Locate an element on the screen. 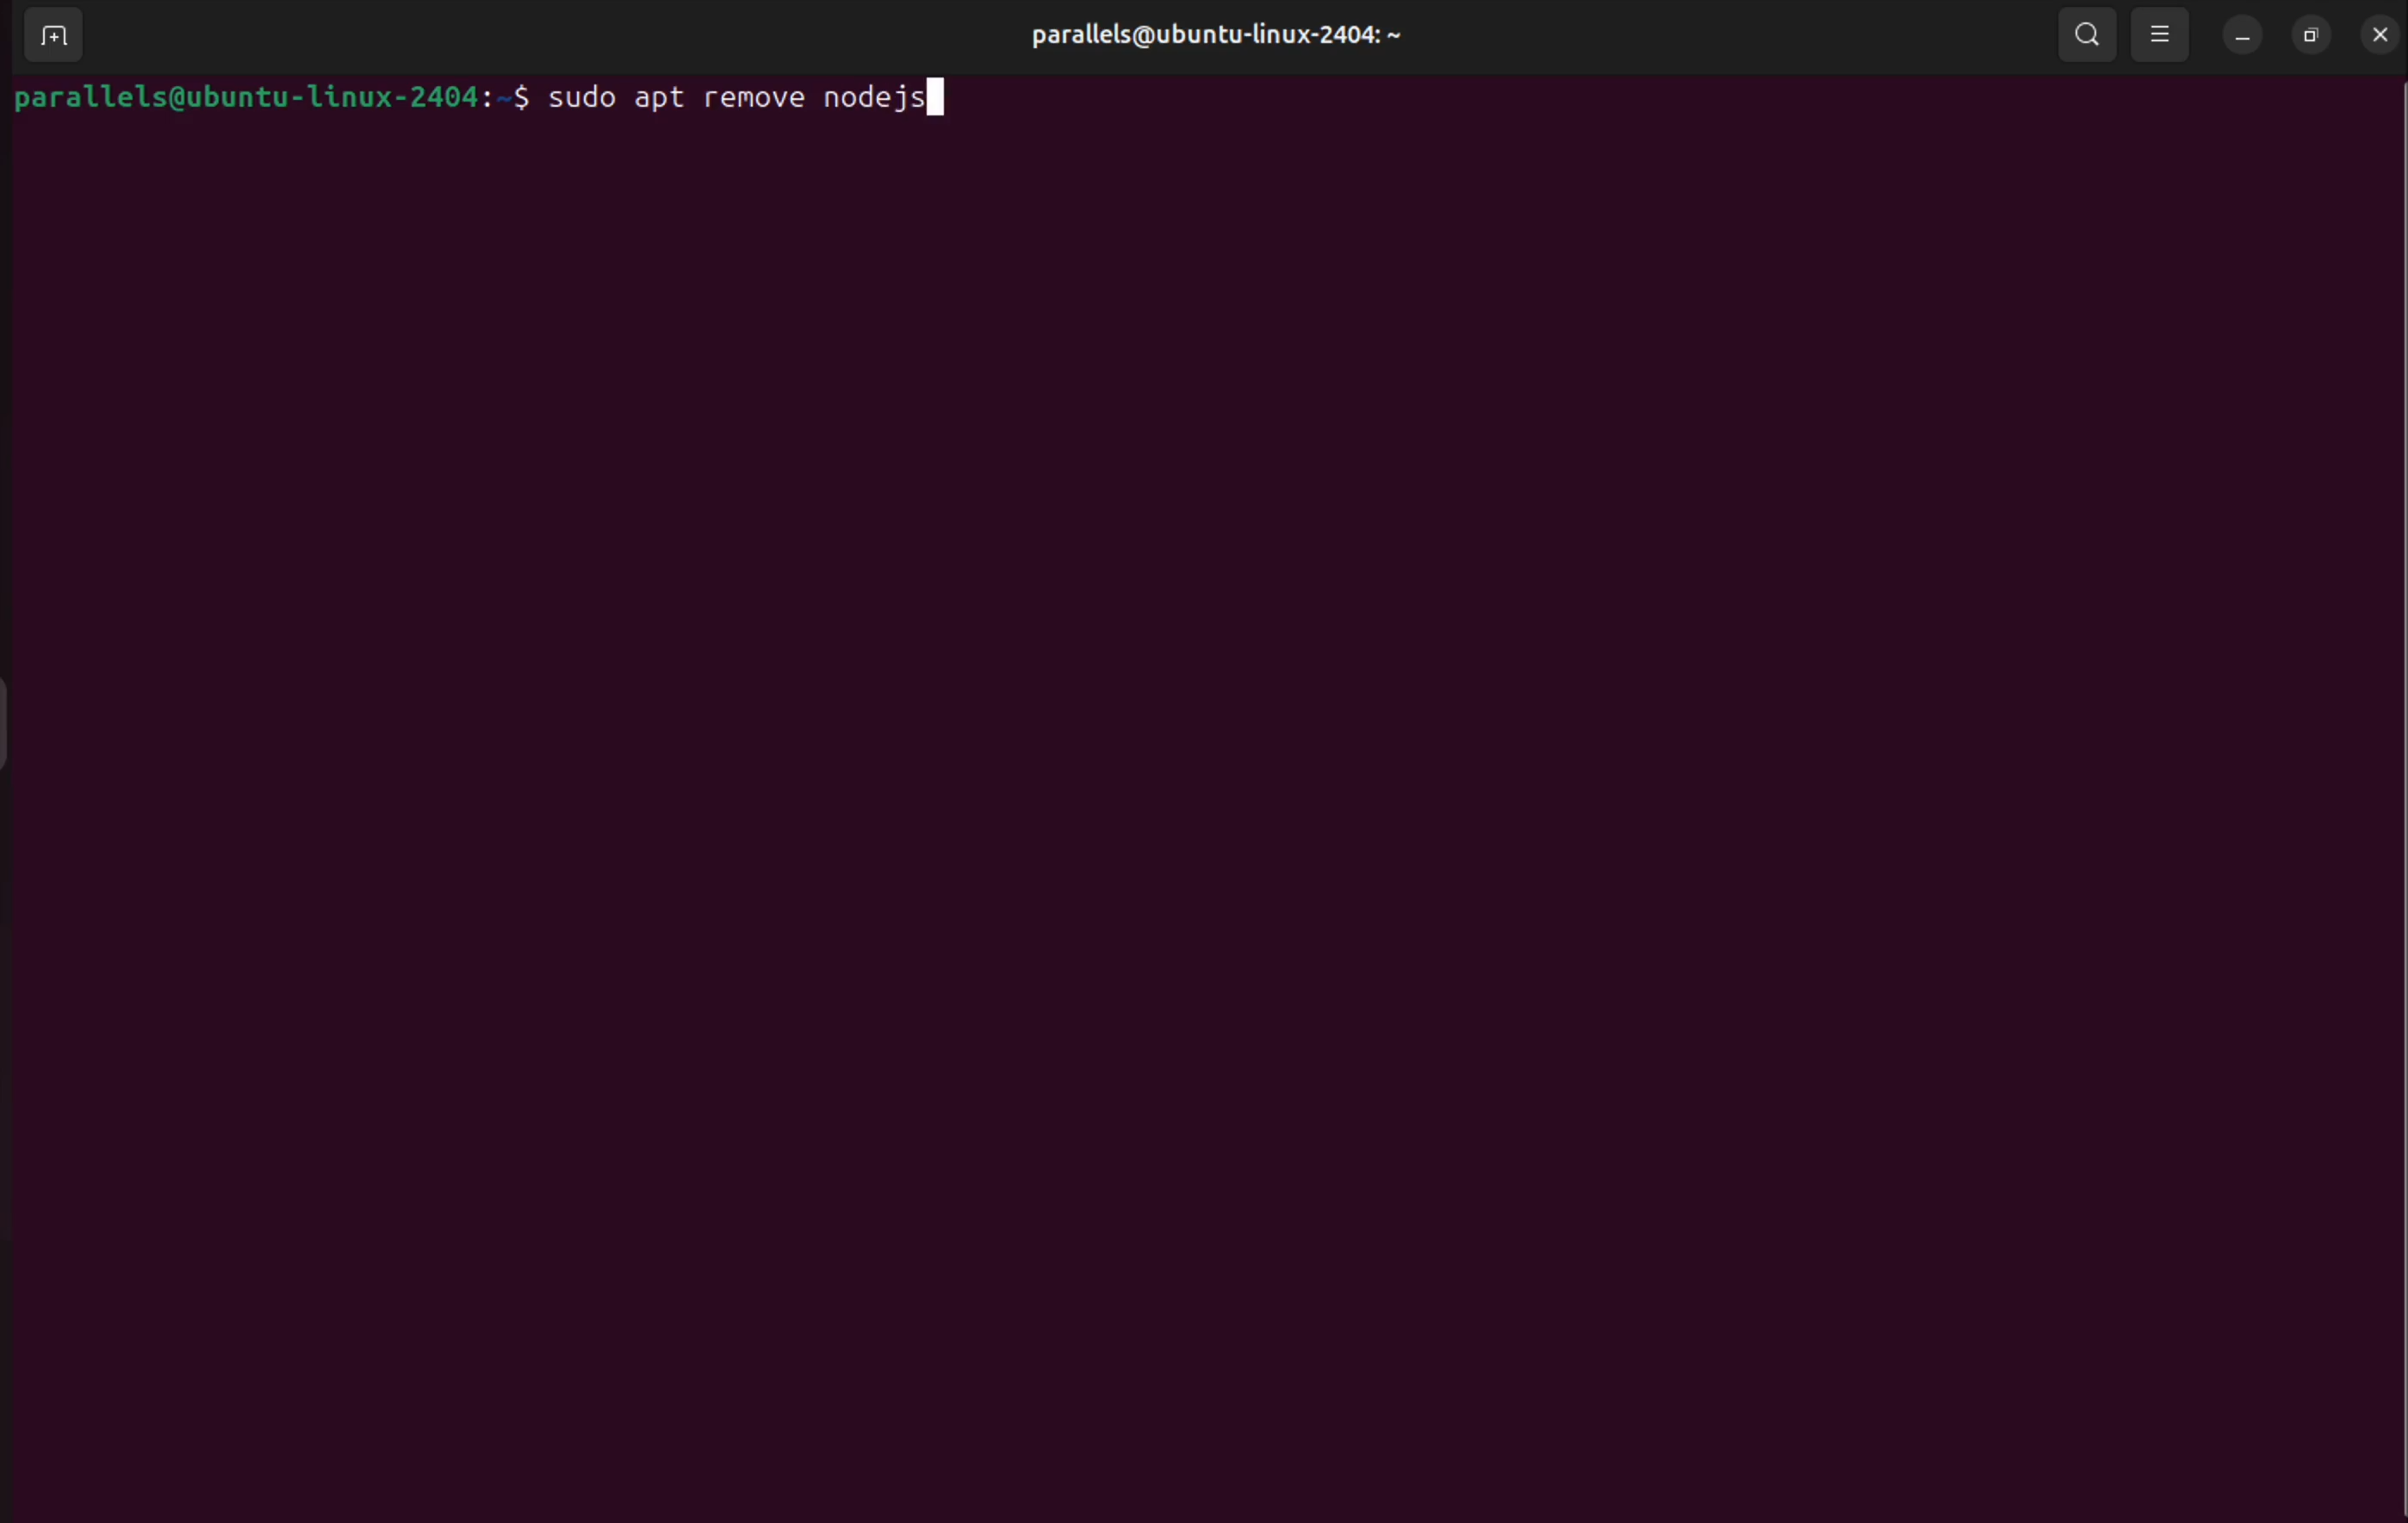 This screenshot has width=2408, height=1523. resize is located at coordinates (2314, 36).